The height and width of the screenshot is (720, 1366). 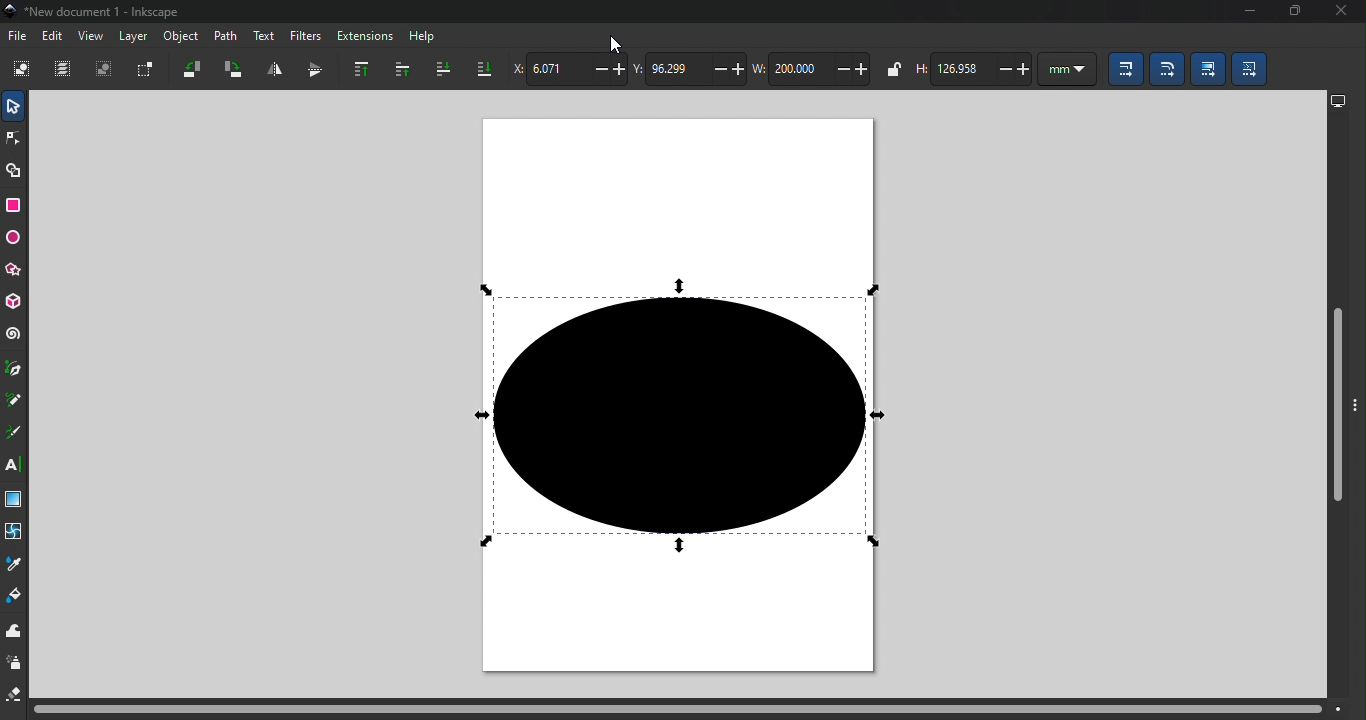 What do you see at coordinates (1128, 71) in the screenshot?
I see `When scaling objects, scale the stroke width by the same proportion` at bounding box center [1128, 71].